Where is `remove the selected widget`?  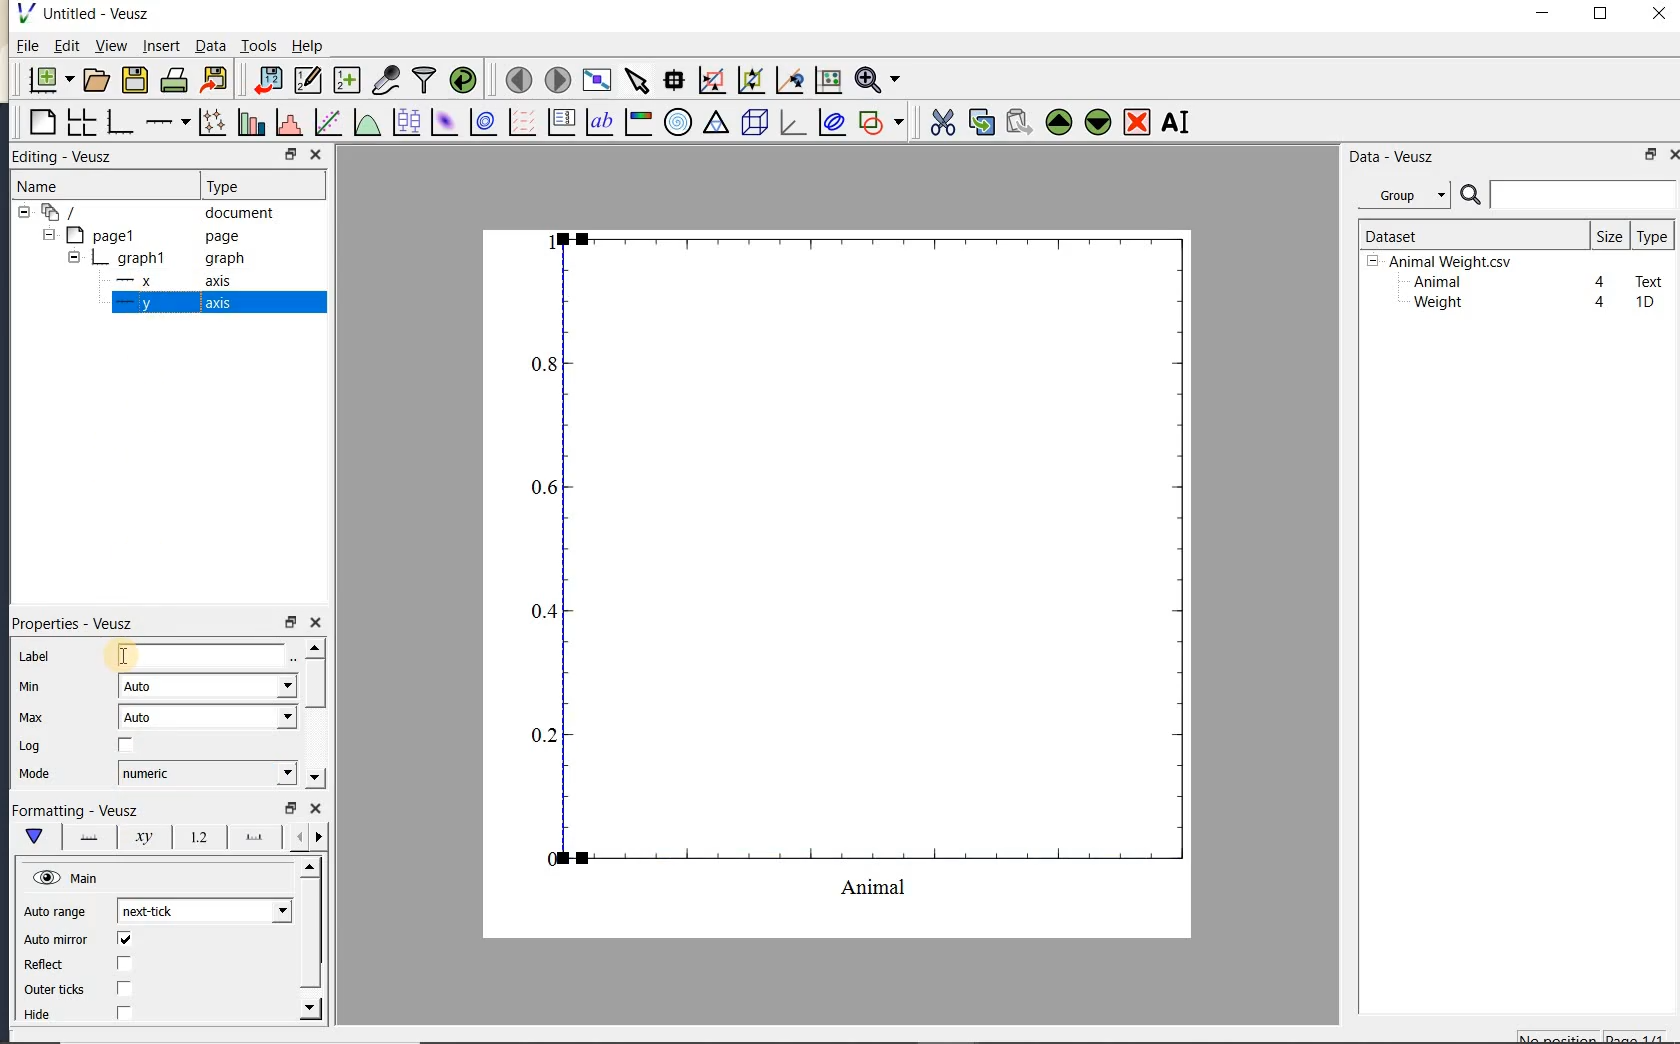
remove the selected widget is located at coordinates (1135, 124).